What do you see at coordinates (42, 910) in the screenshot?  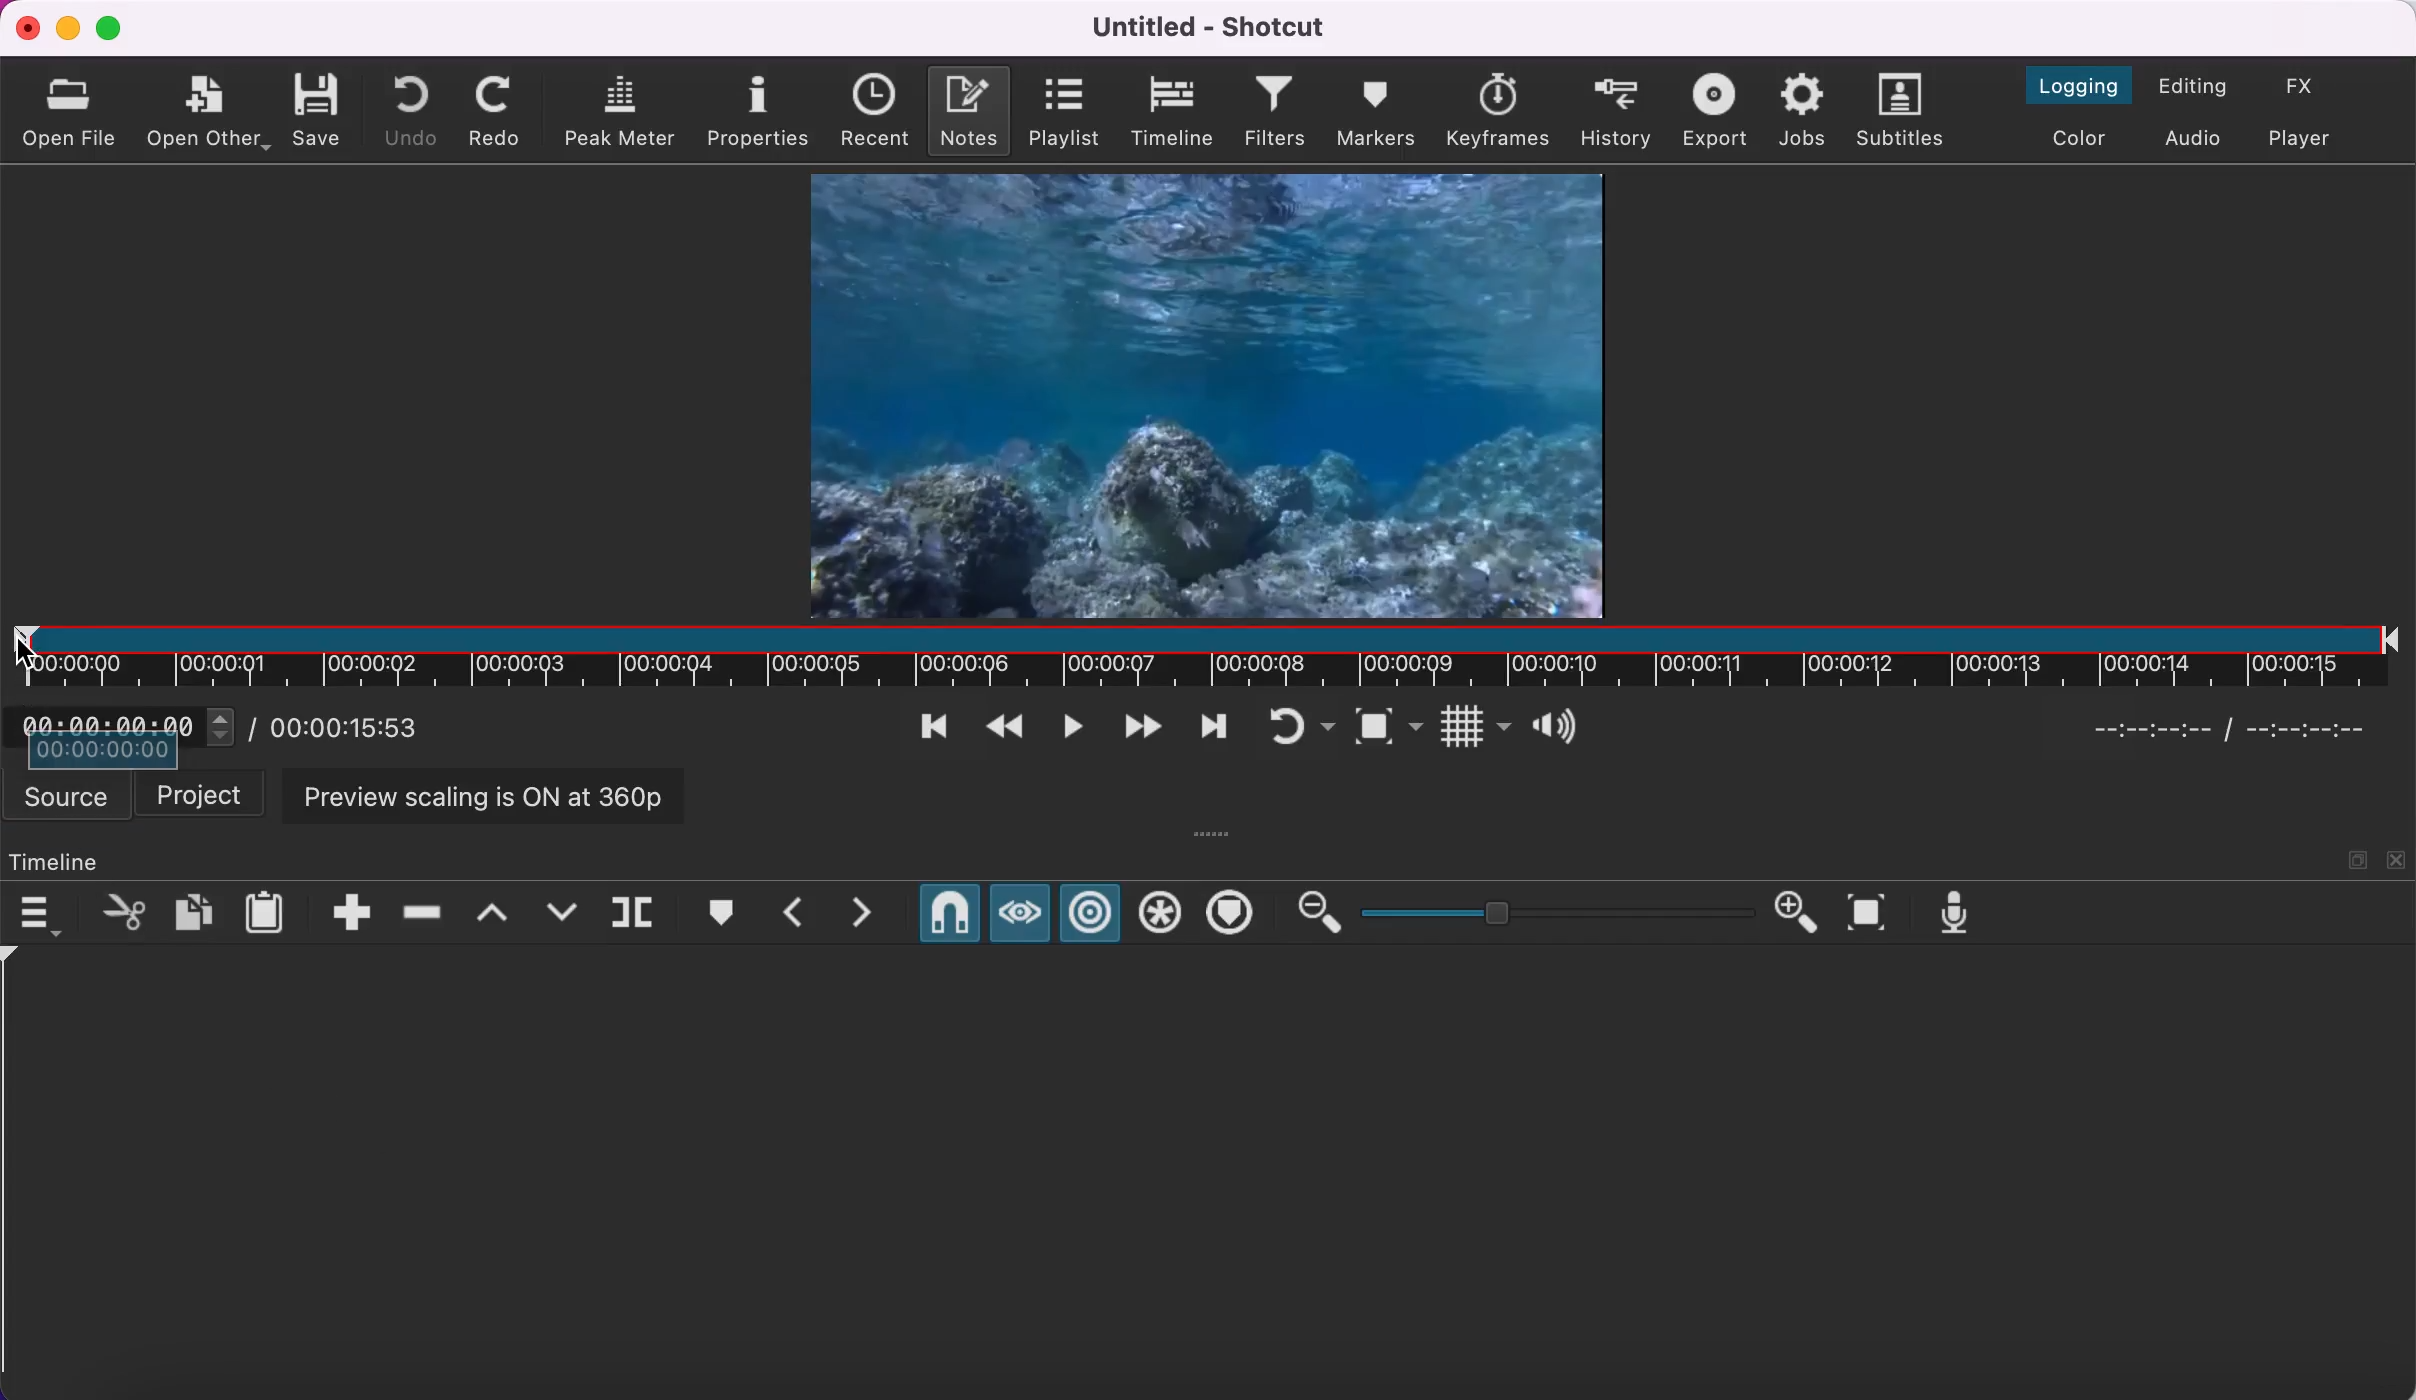 I see `timeline menu` at bounding box center [42, 910].